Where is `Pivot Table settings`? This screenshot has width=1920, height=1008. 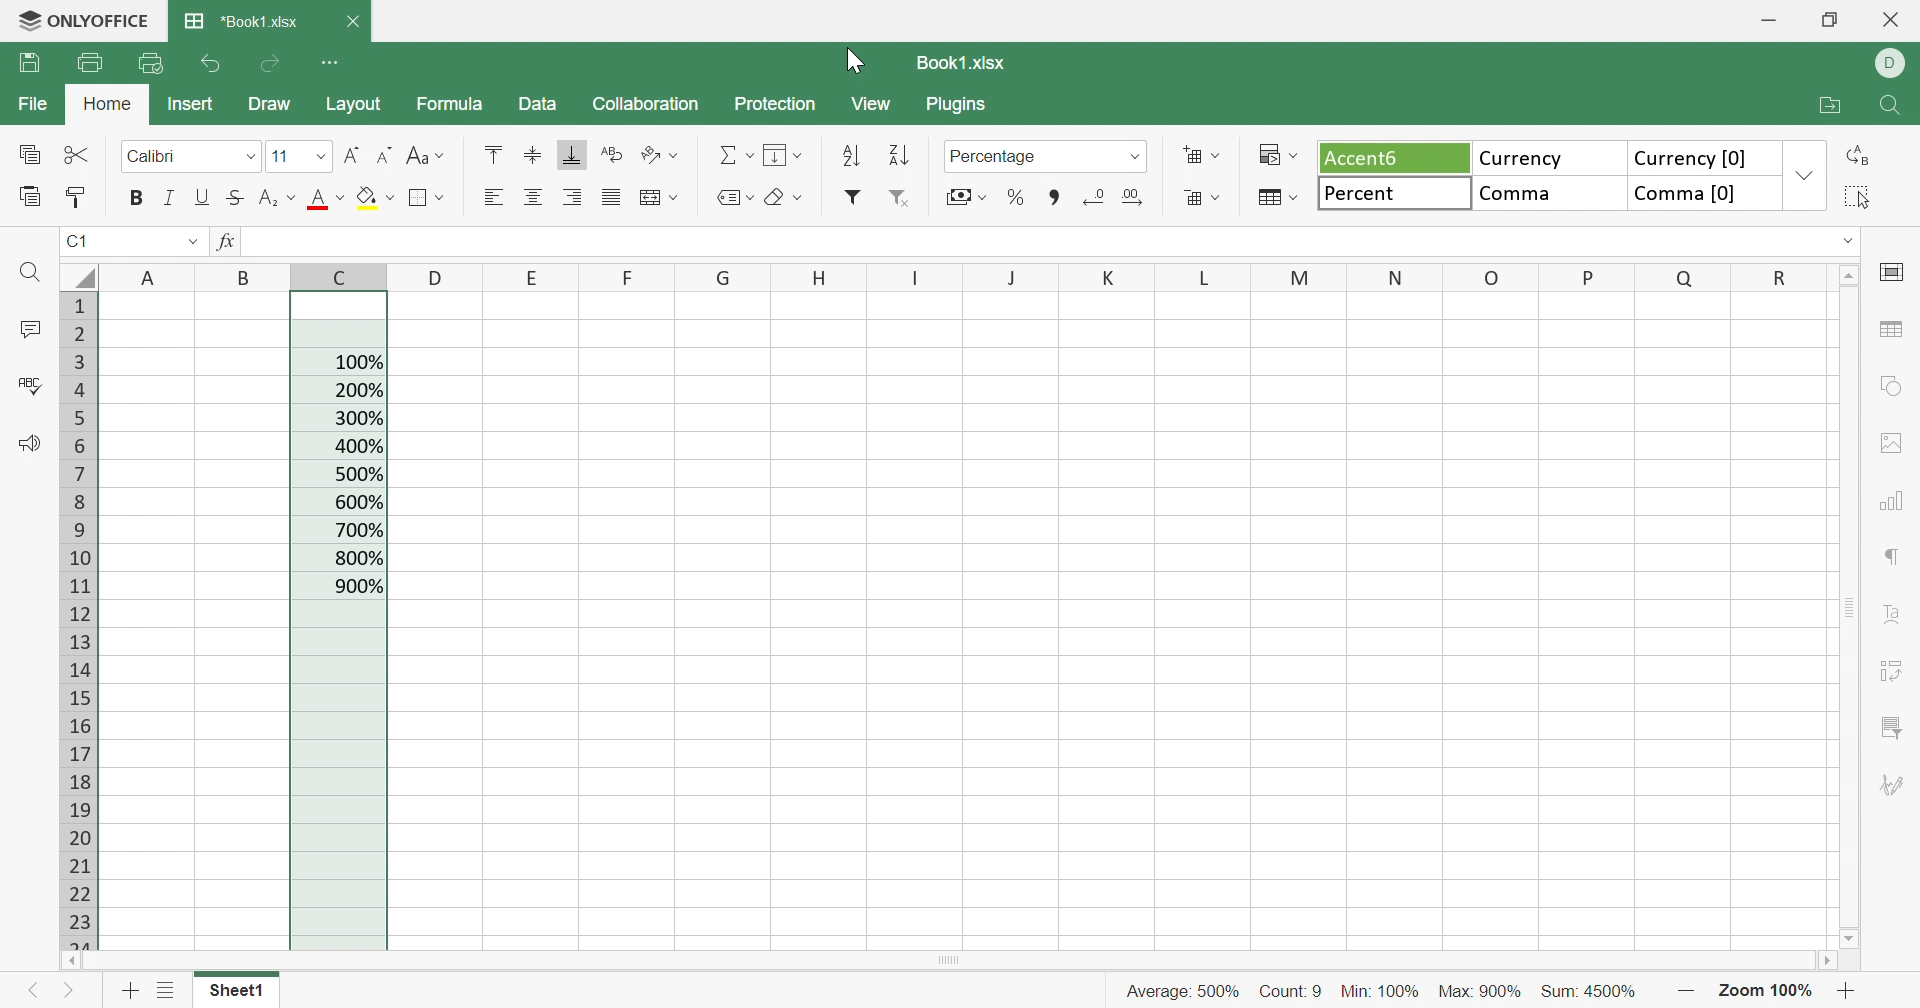
Pivot Table settings is located at coordinates (1897, 674).